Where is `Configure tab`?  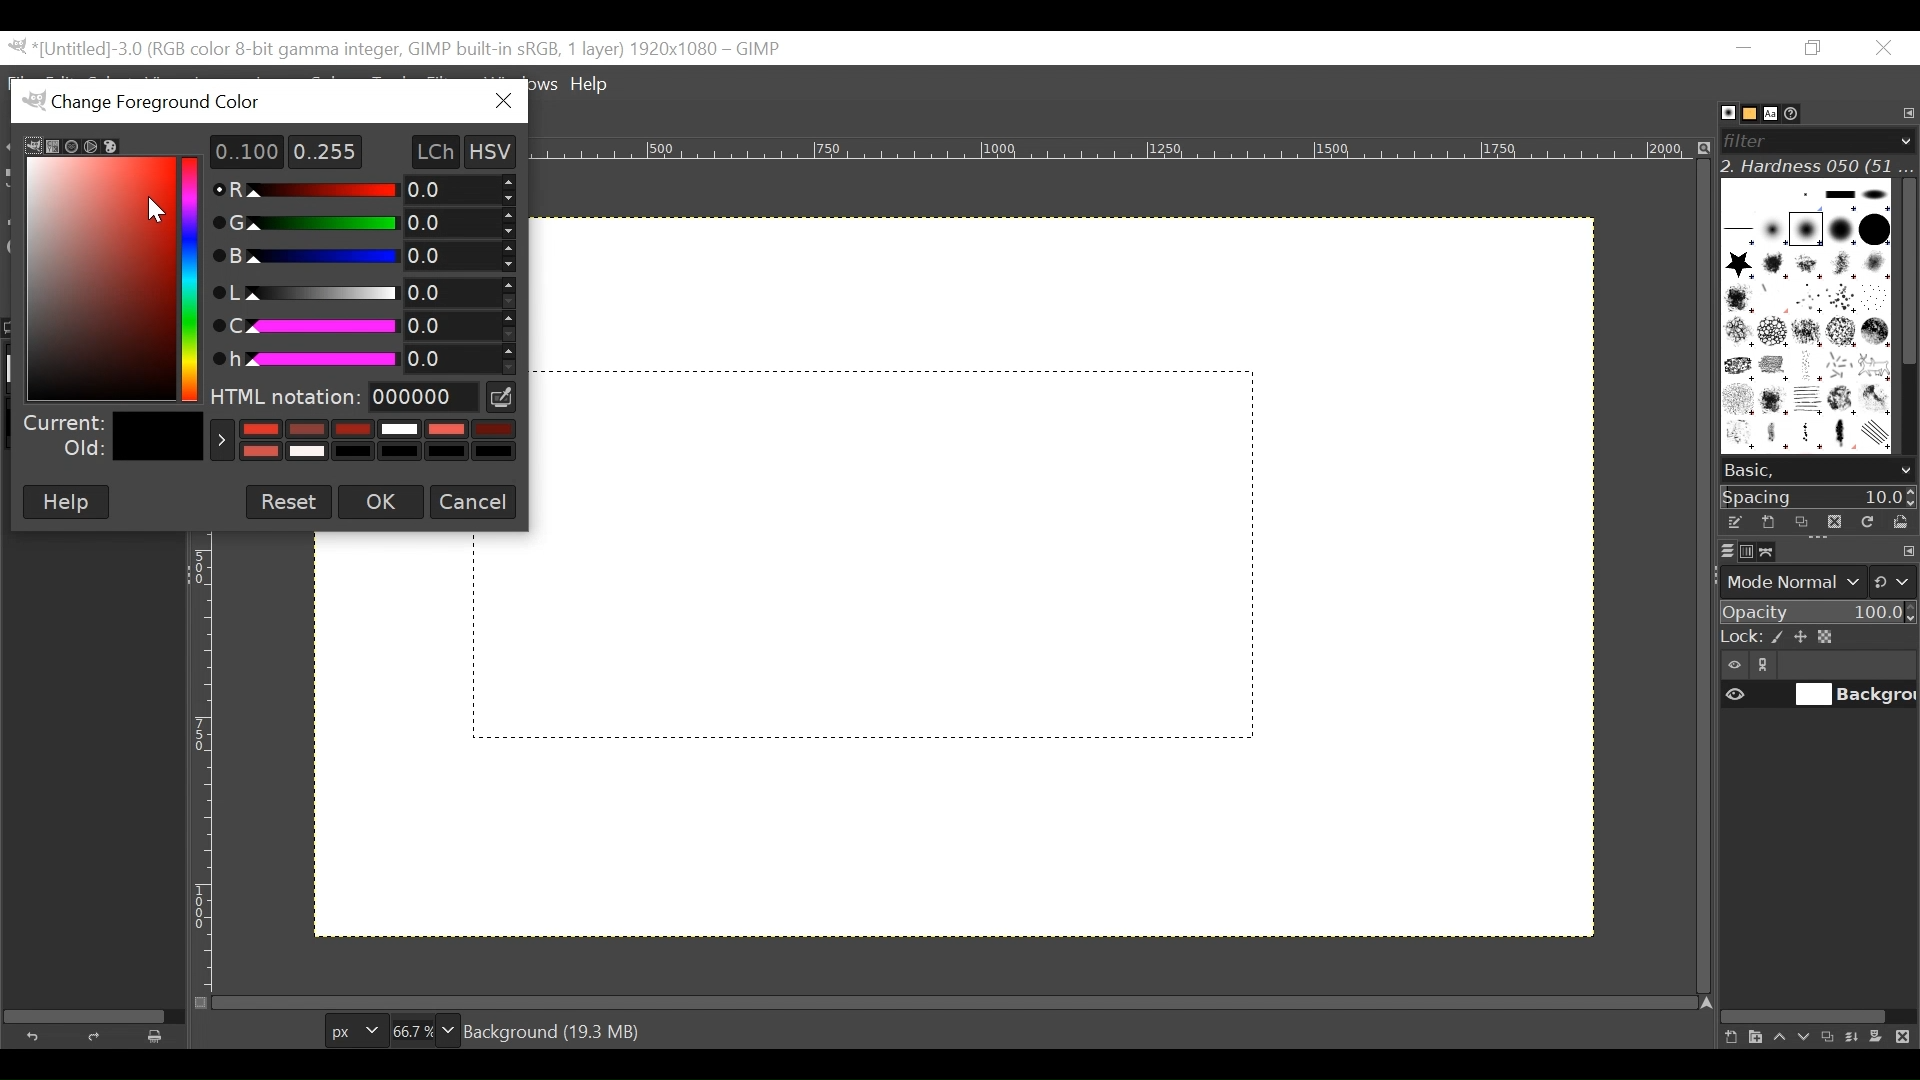
Configure tab is located at coordinates (1906, 114).